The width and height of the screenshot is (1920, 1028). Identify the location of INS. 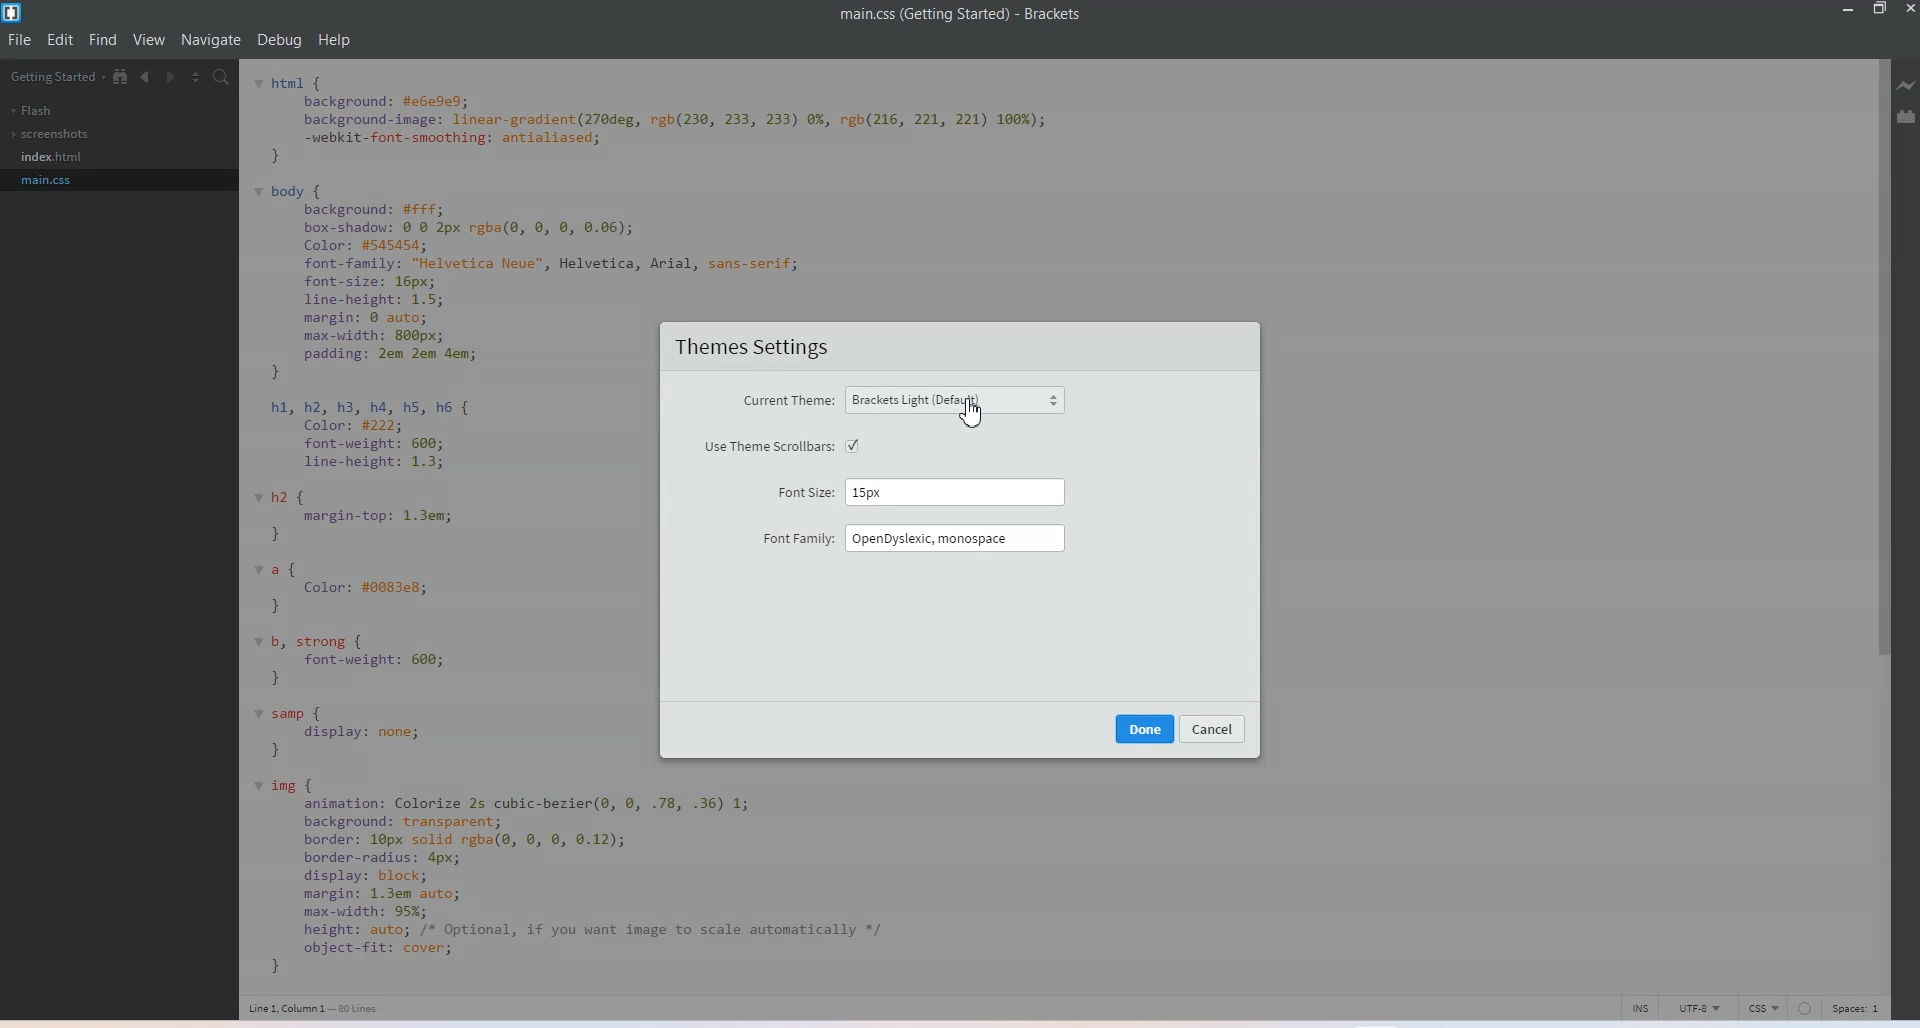
(1641, 1006).